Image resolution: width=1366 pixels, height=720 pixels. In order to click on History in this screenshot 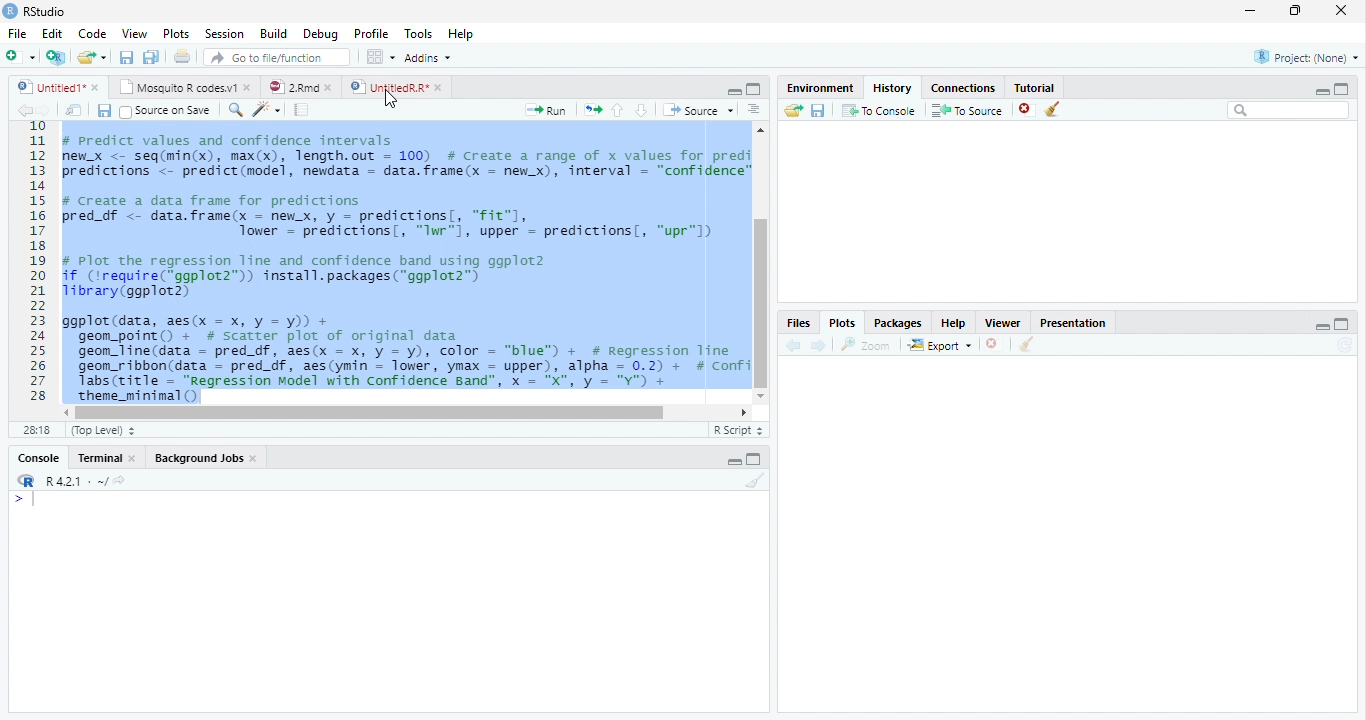, I will do `click(892, 89)`.